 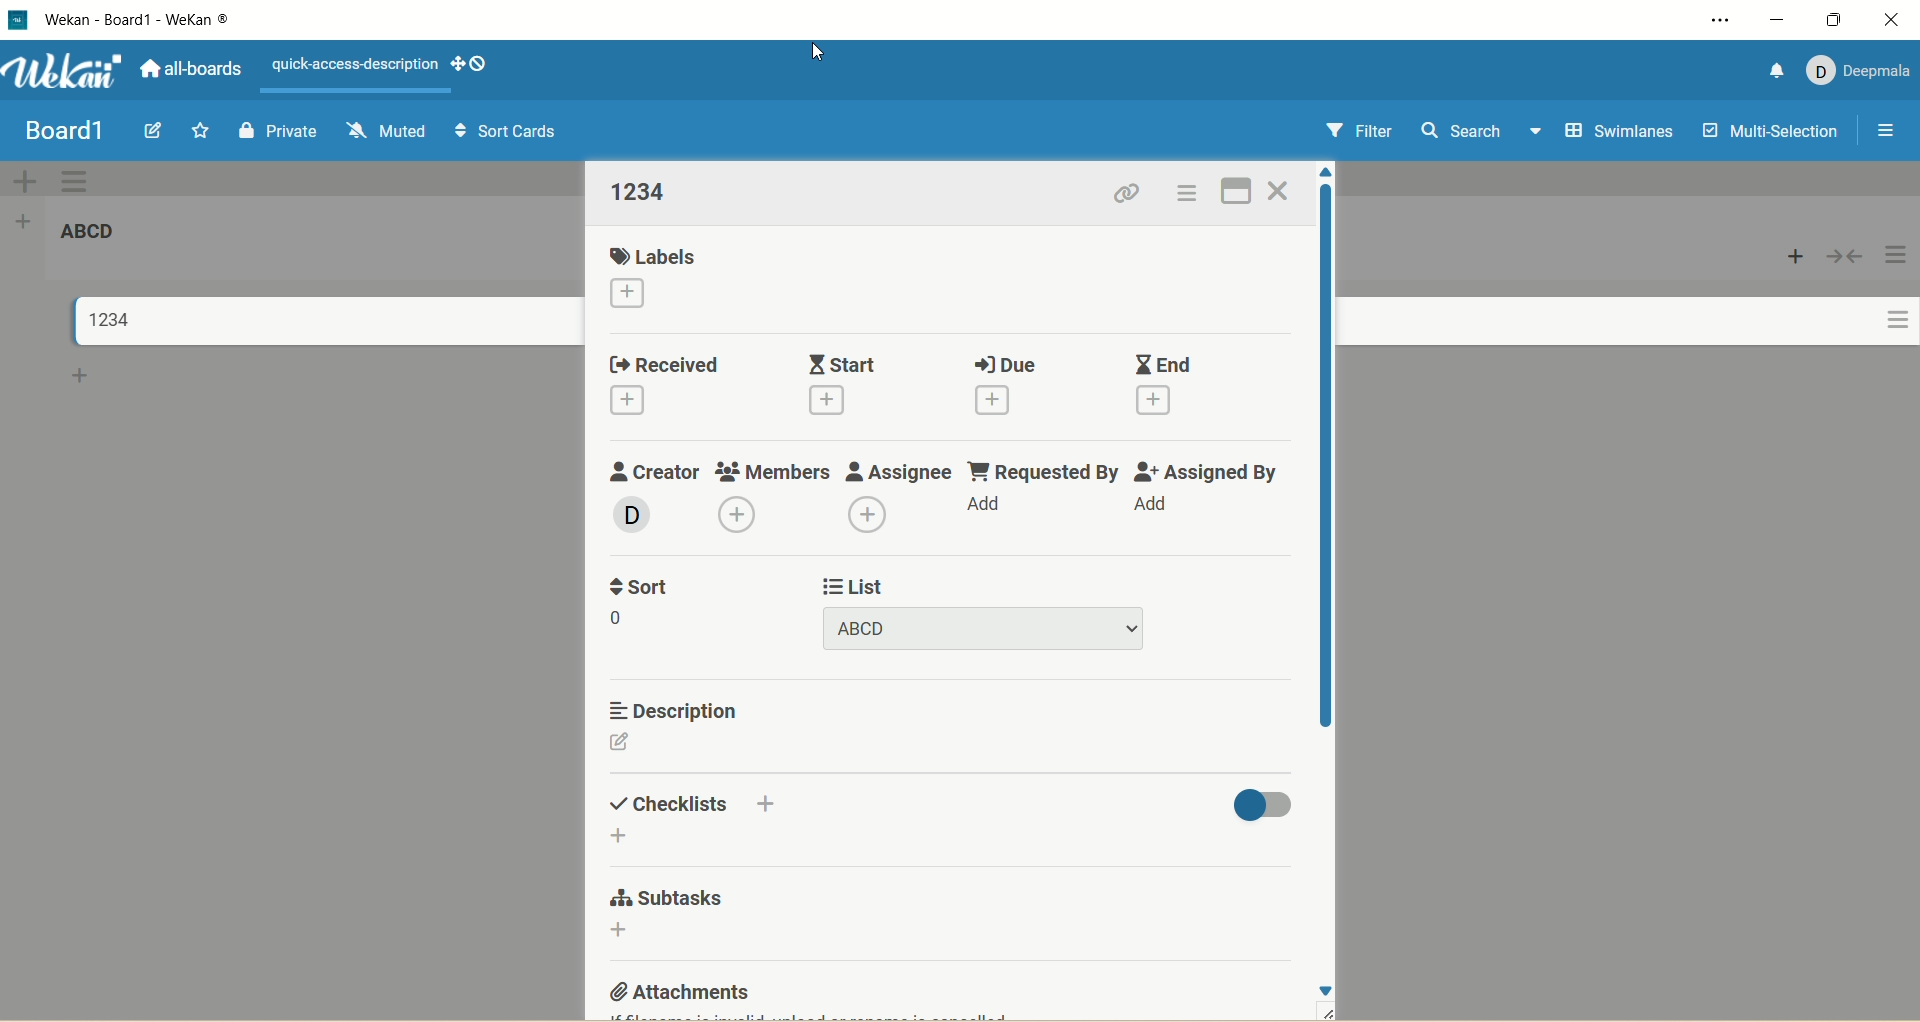 I want to click on labels, so click(x=645, y=253).